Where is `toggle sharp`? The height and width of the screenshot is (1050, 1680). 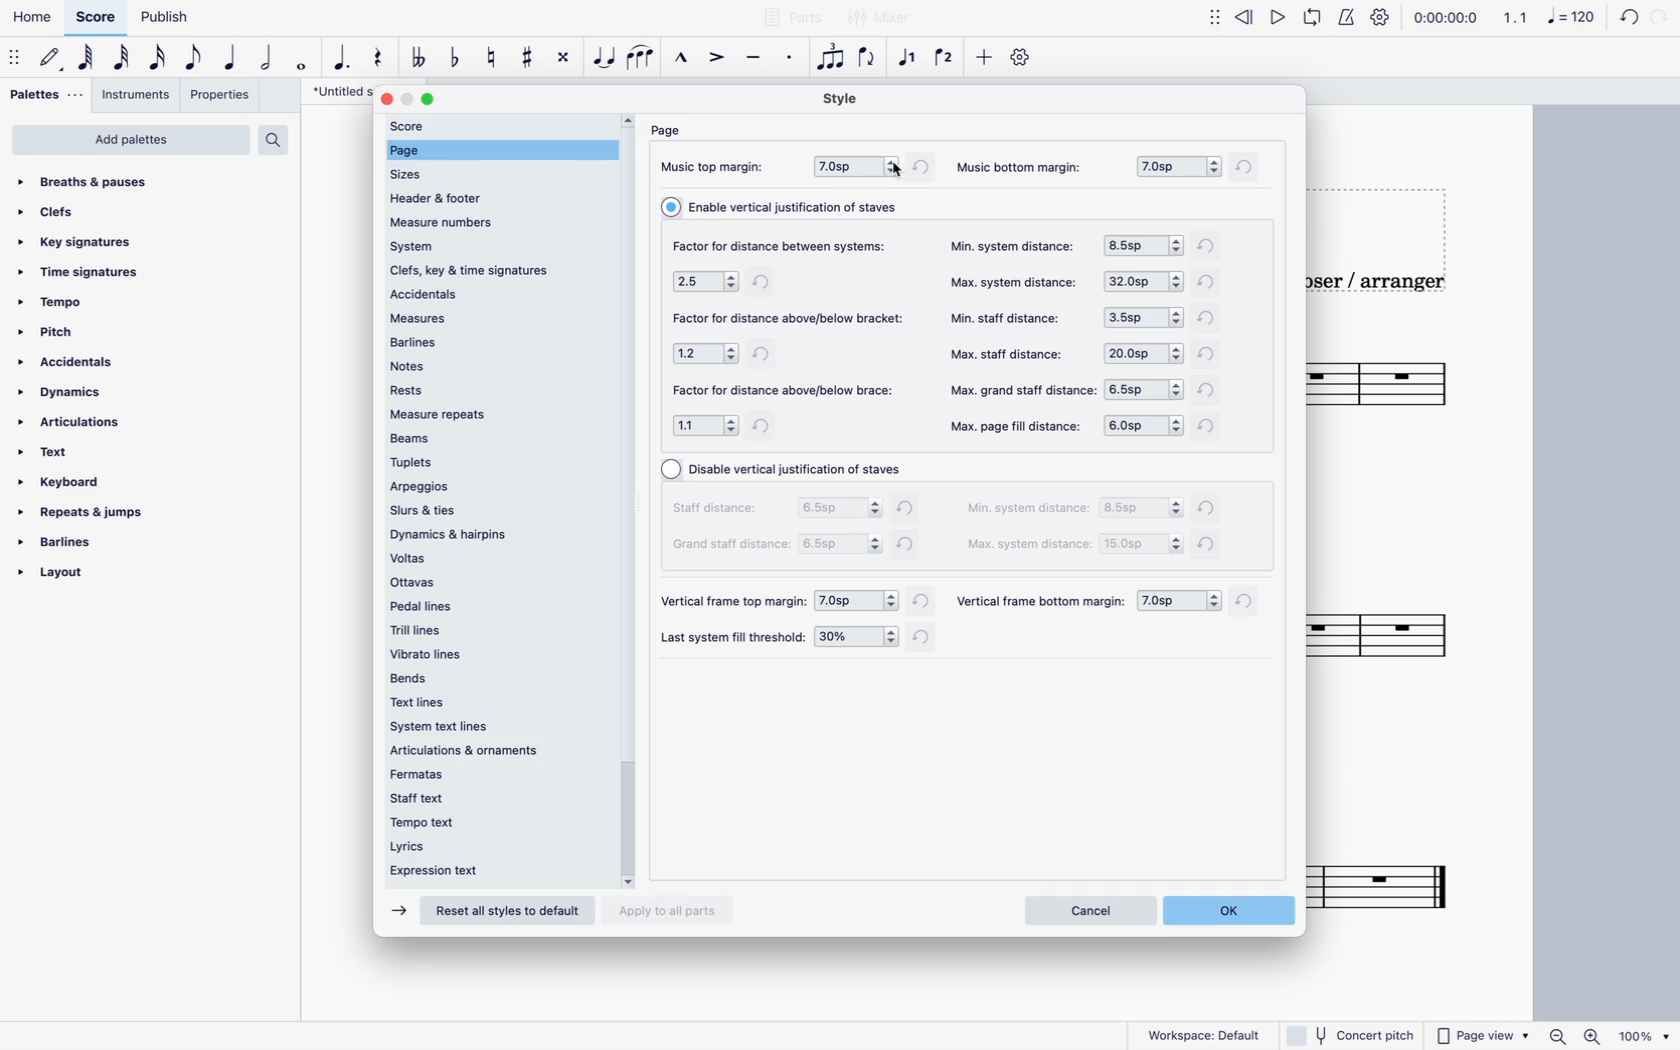
toggle sharp is located at coordinates (526, 58).